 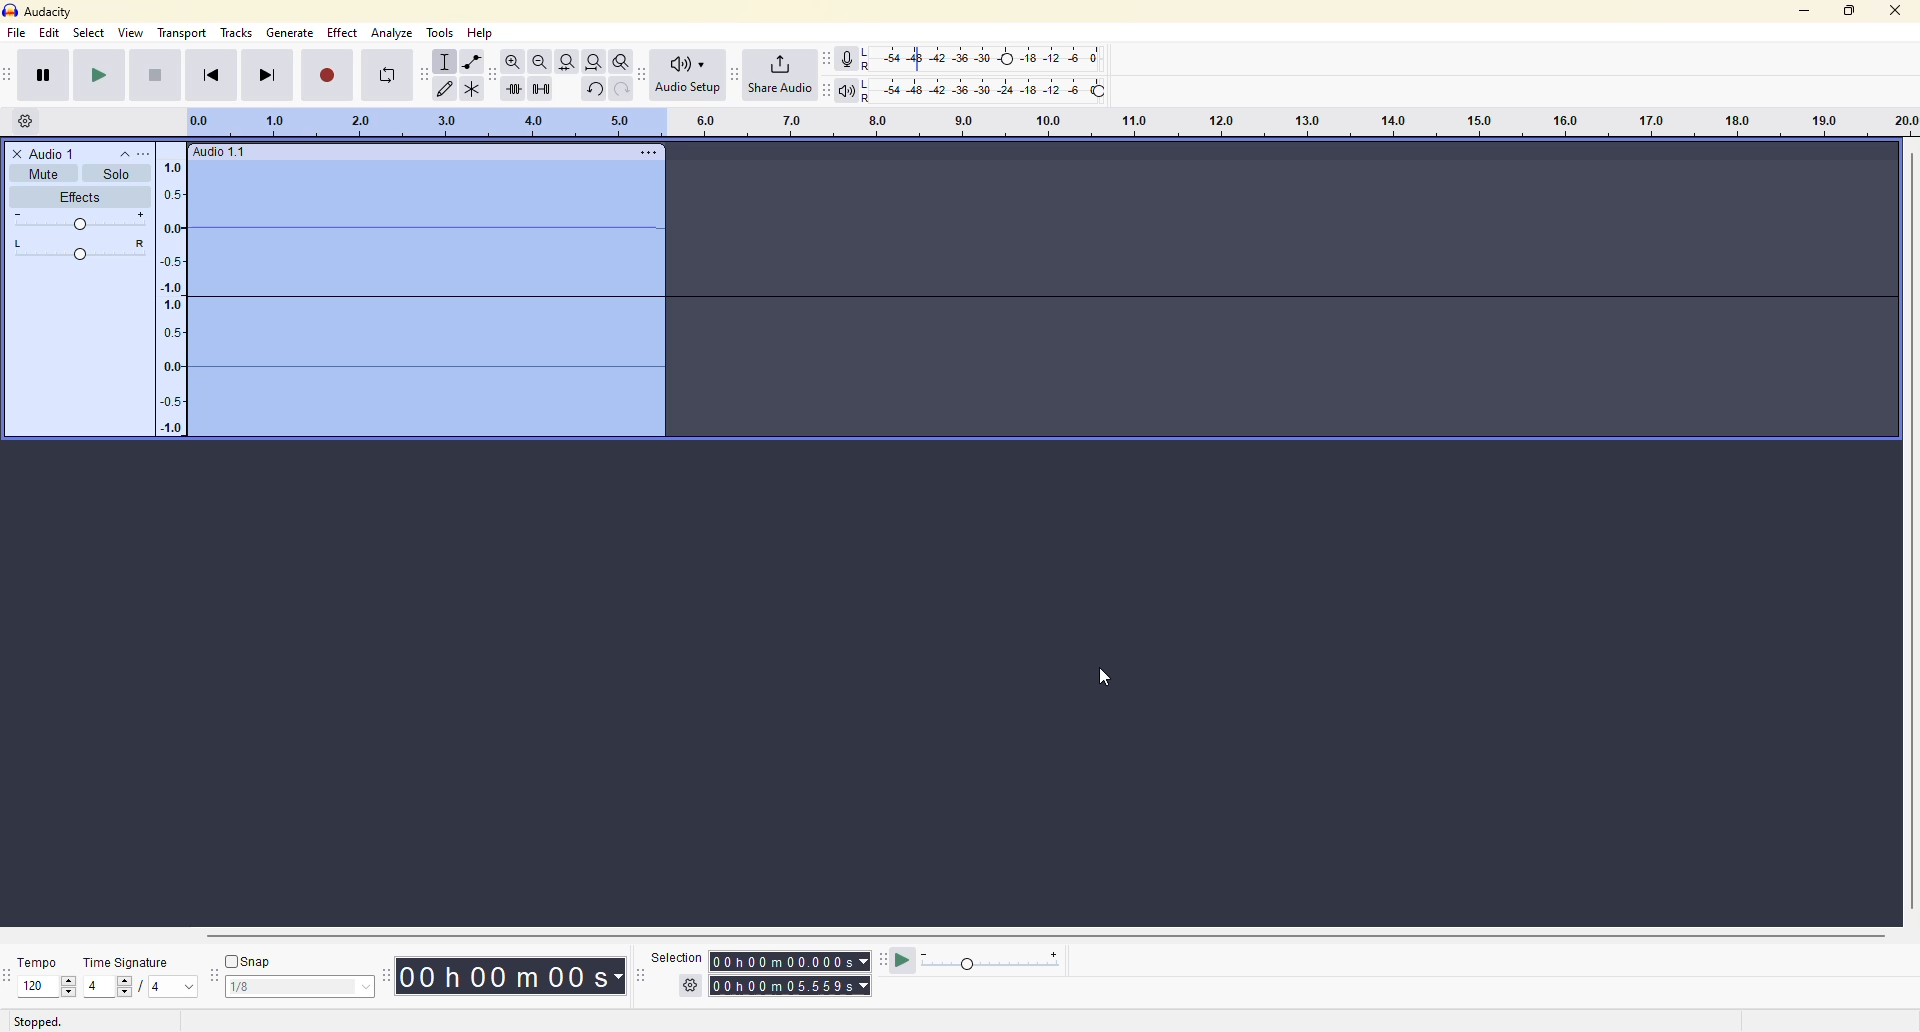 I want to click on play at speed, so click(x=904, y=960).